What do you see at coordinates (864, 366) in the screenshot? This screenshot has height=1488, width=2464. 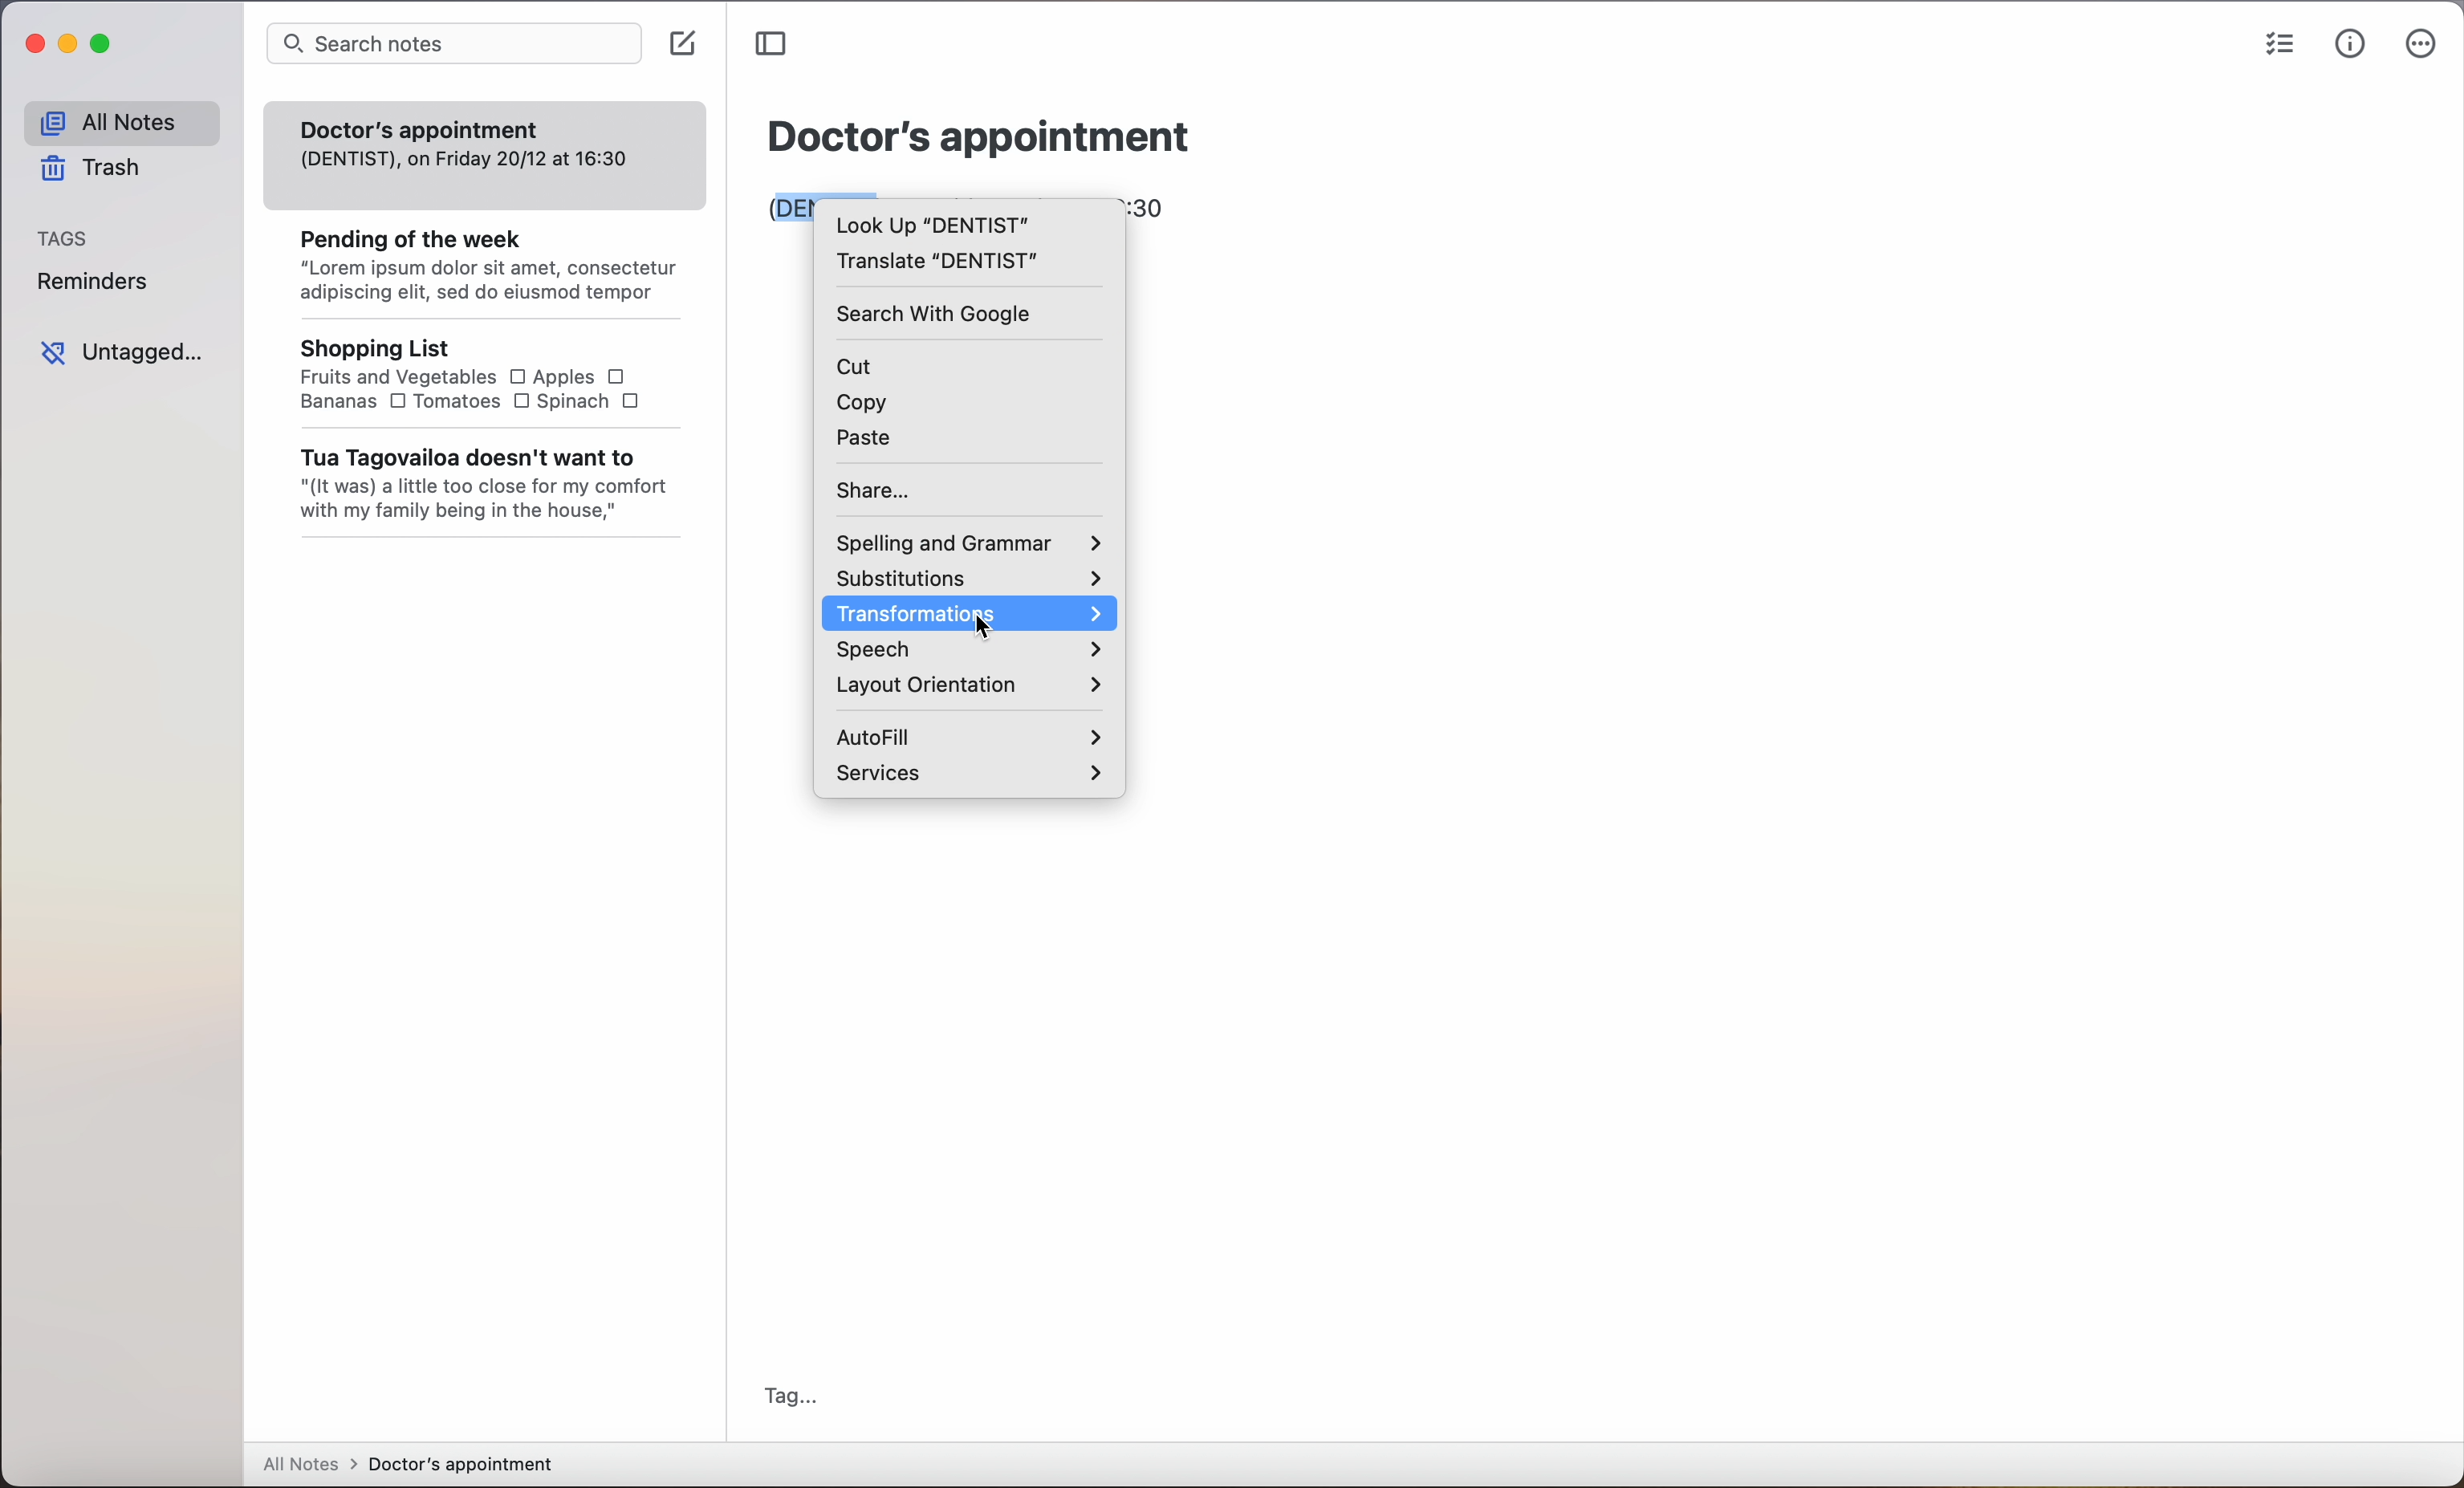 I see `cut` at bounding box center [864, 366].